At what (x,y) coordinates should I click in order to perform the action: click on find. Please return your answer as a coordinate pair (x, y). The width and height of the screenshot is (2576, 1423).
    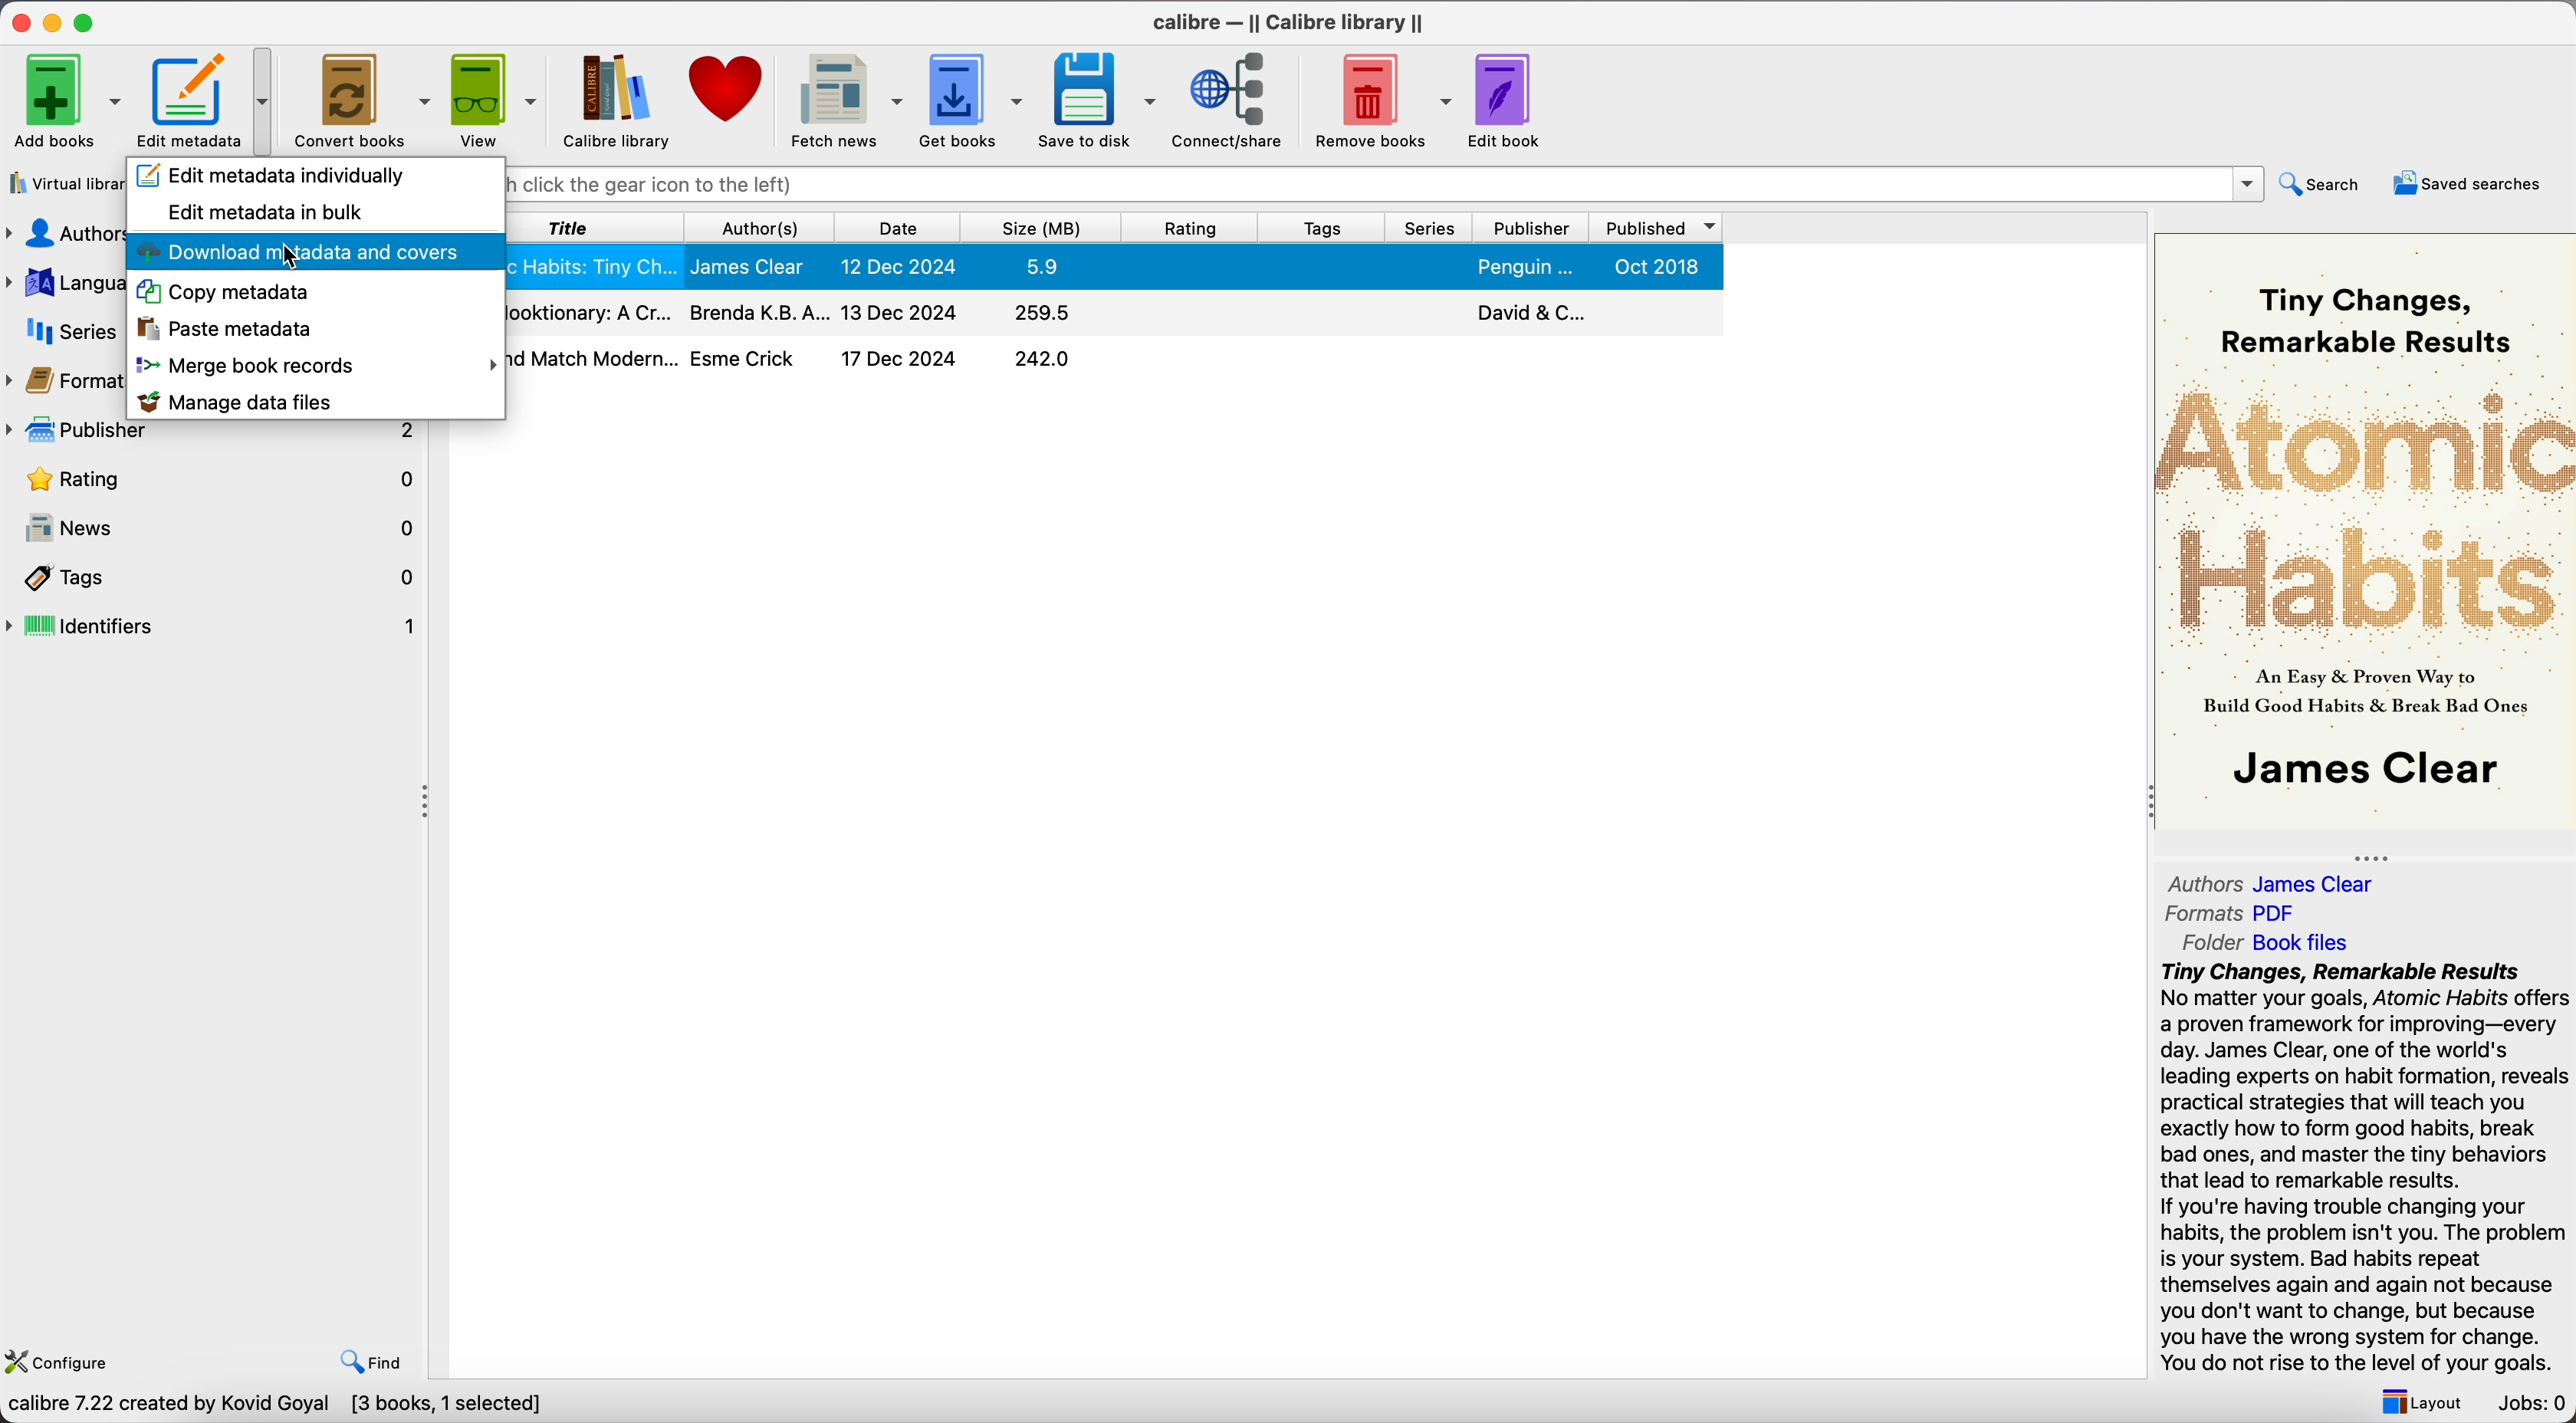
    Looking at the image, I should click on (373, 1365).